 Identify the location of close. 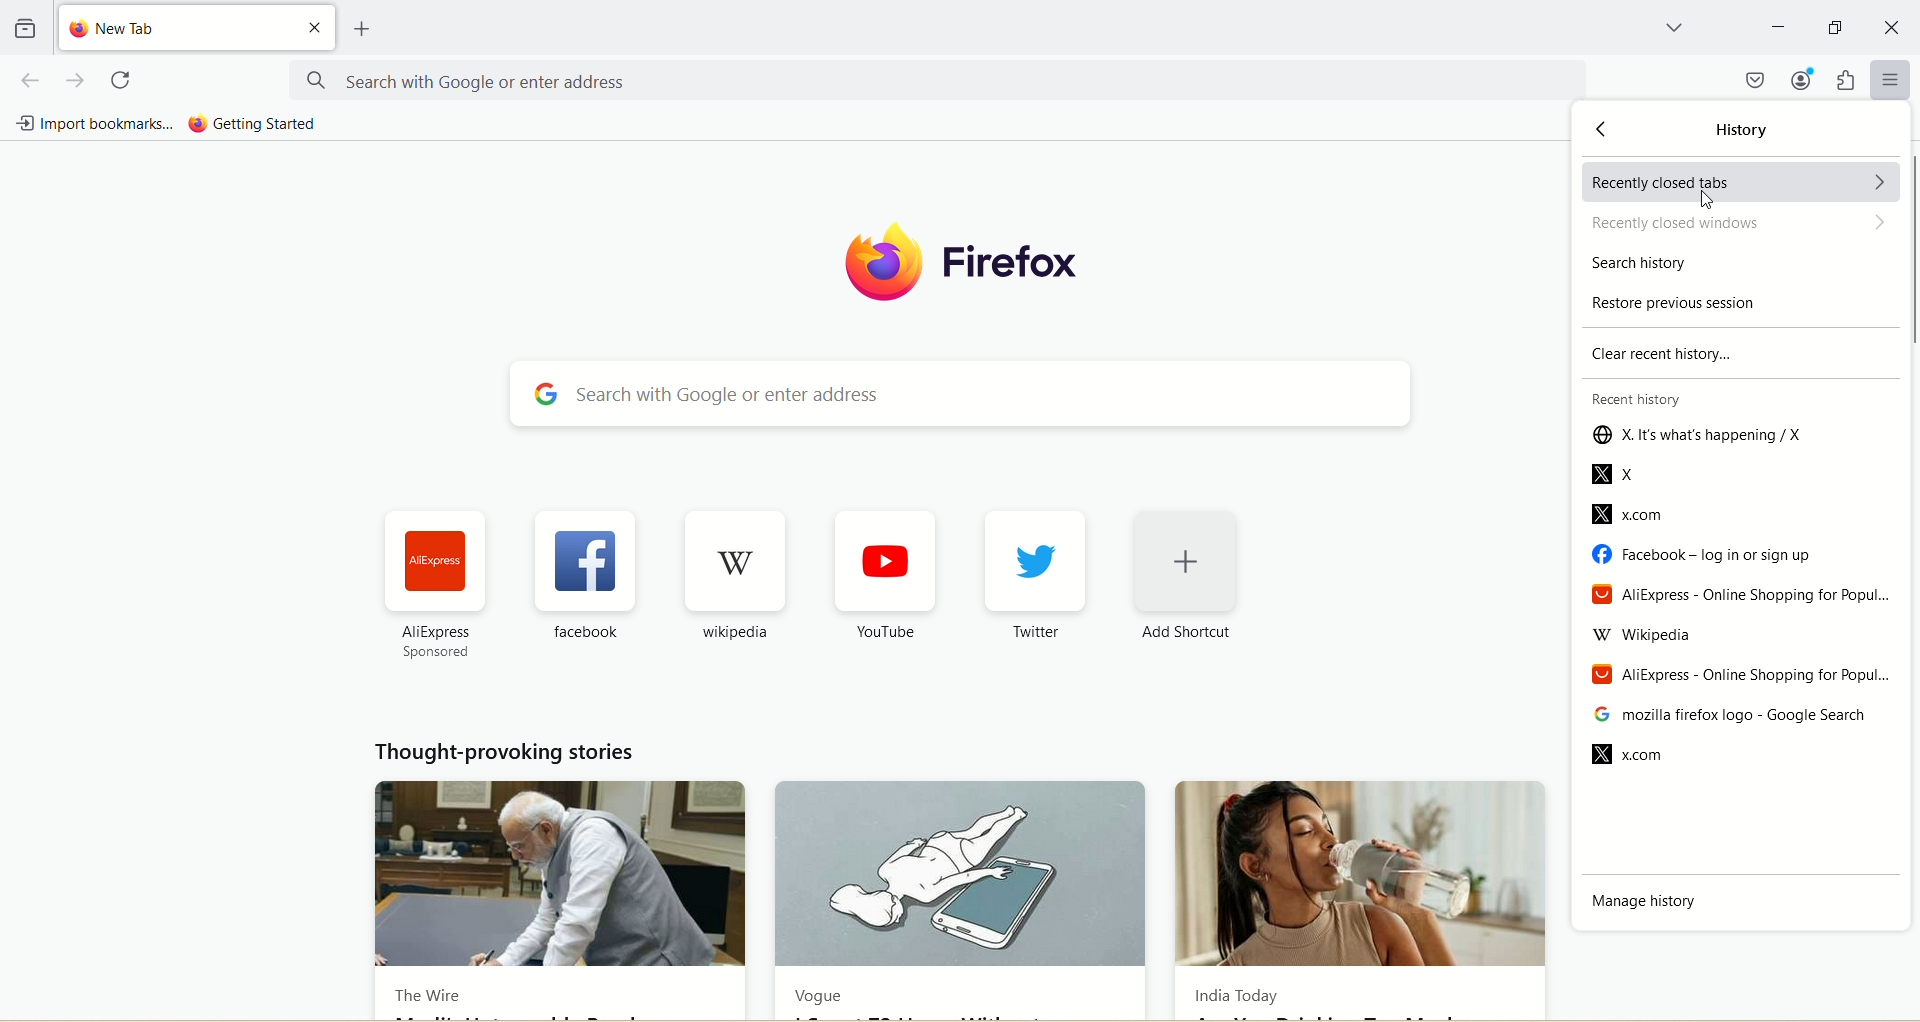
(315, 26).